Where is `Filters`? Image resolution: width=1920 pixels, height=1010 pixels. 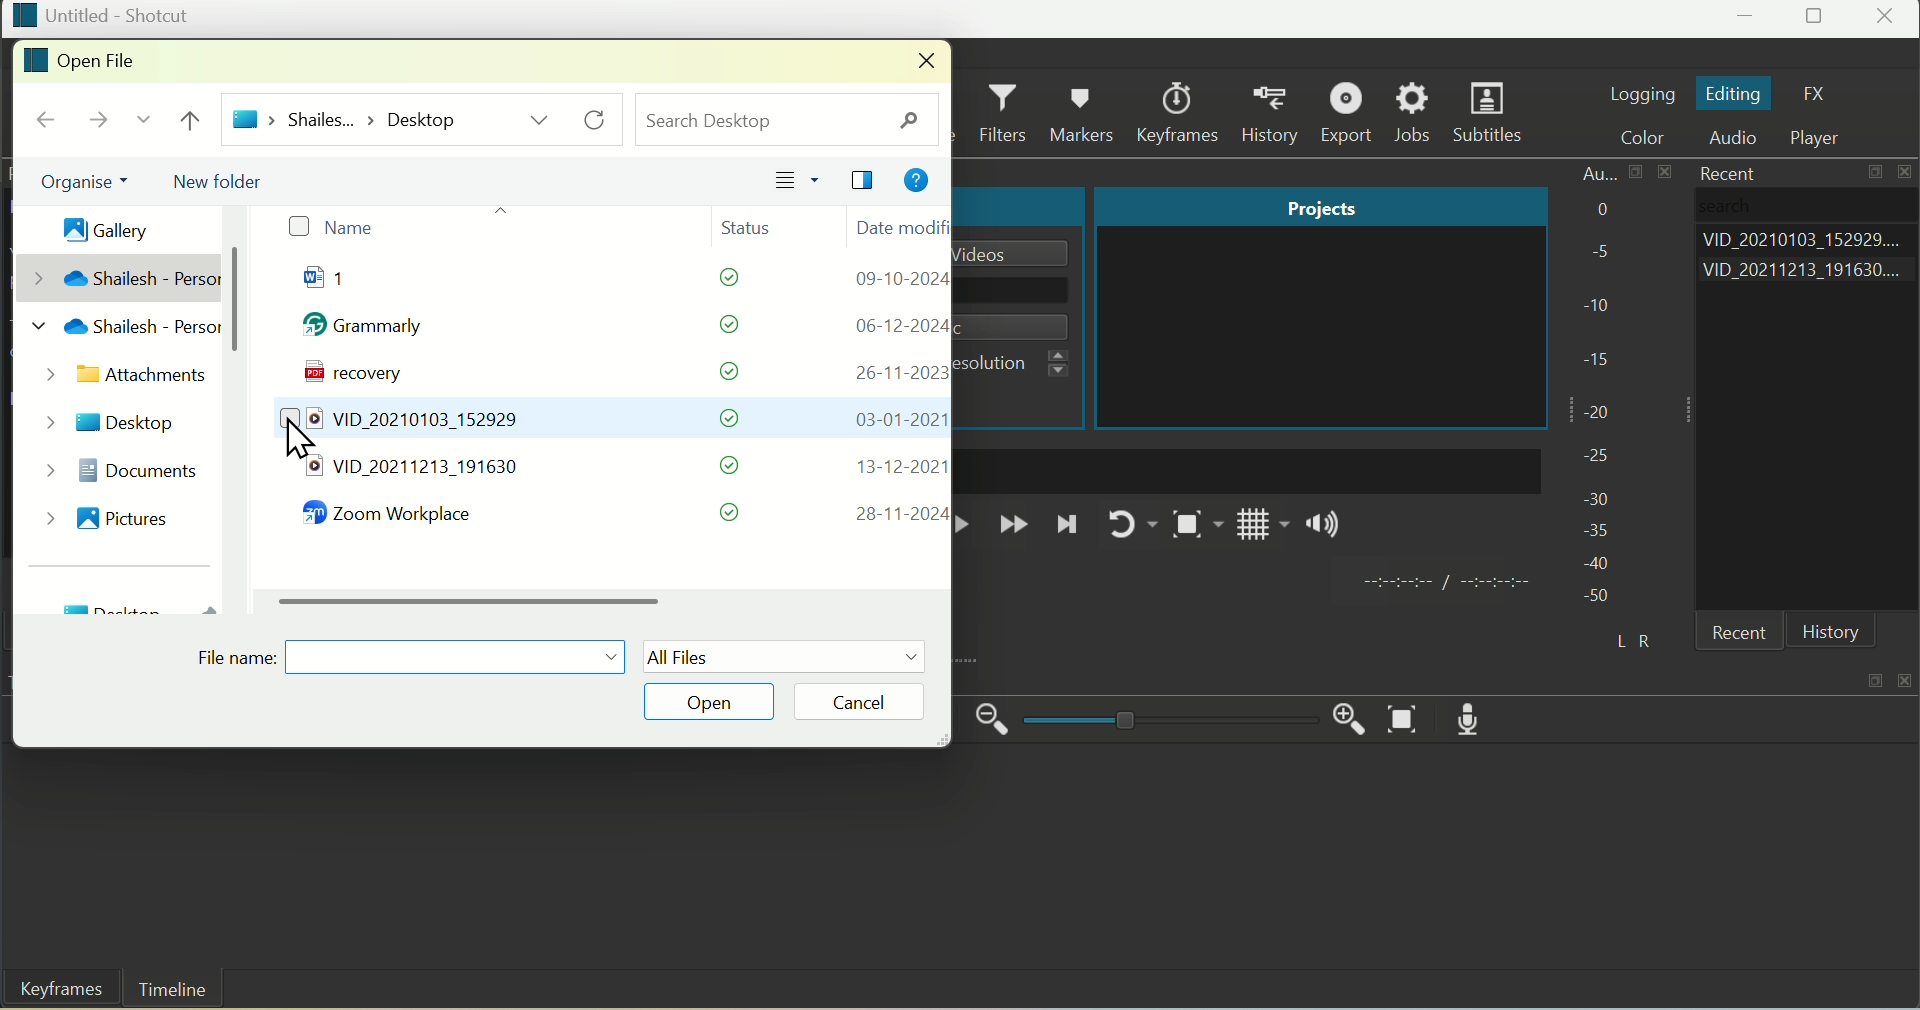
Filters is located at coordinates (1006, 114).